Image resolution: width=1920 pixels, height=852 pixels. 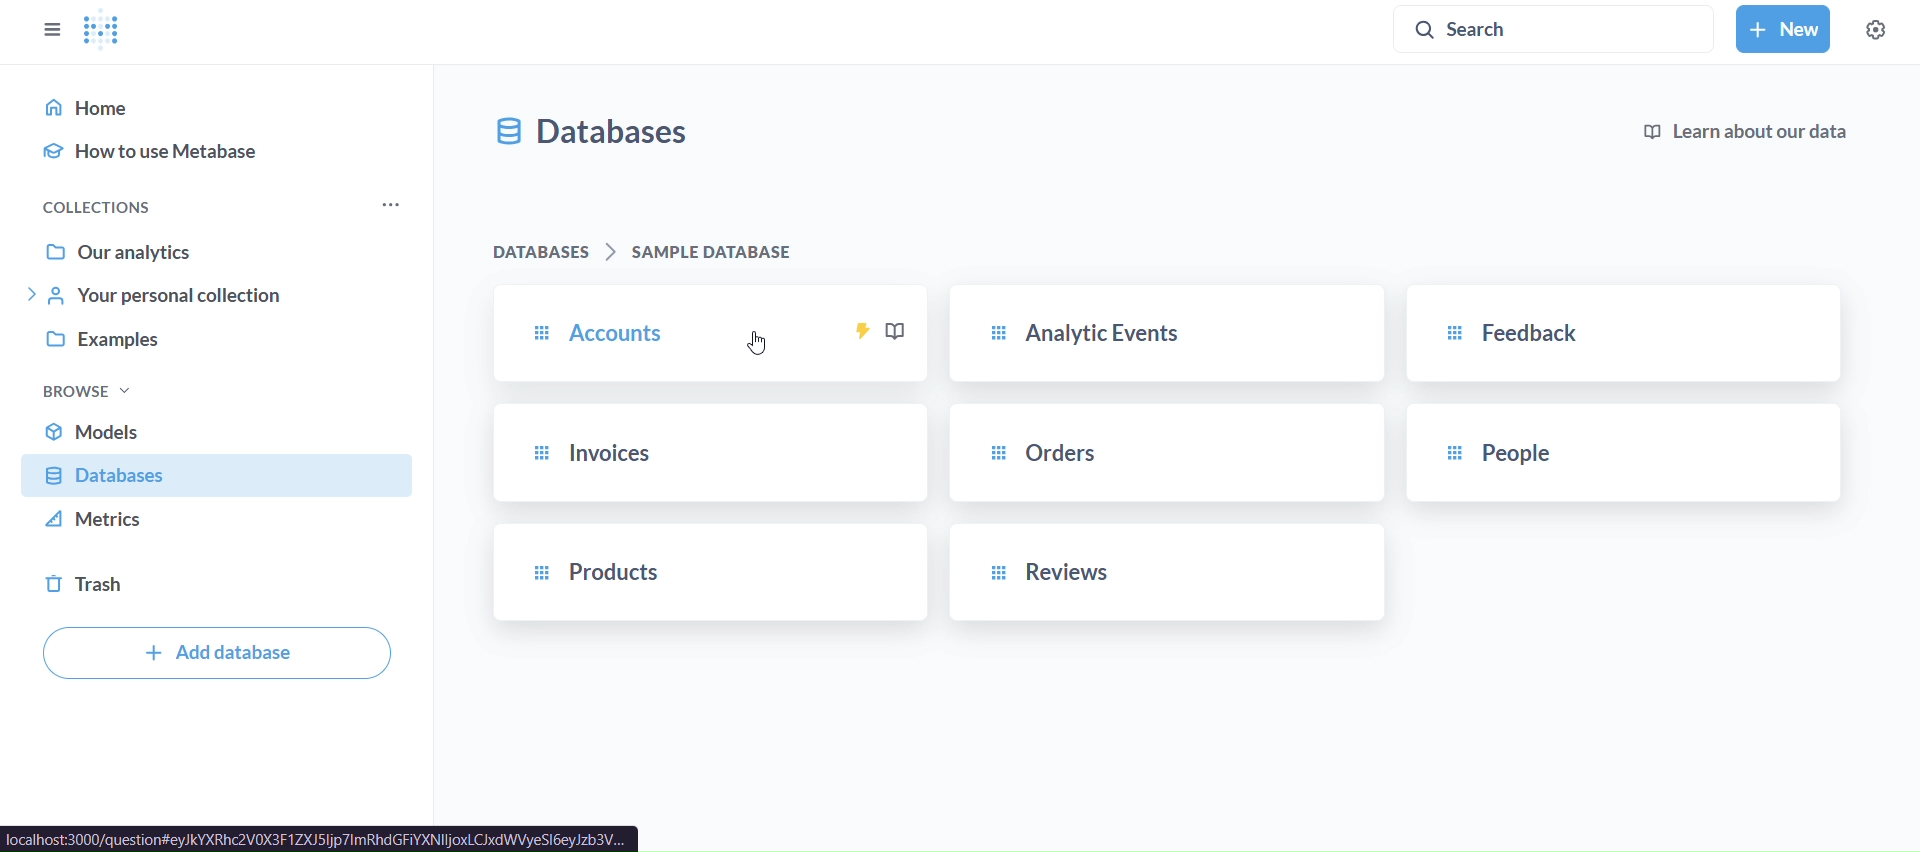 I want to click on trash, so click(x=220, y=584).